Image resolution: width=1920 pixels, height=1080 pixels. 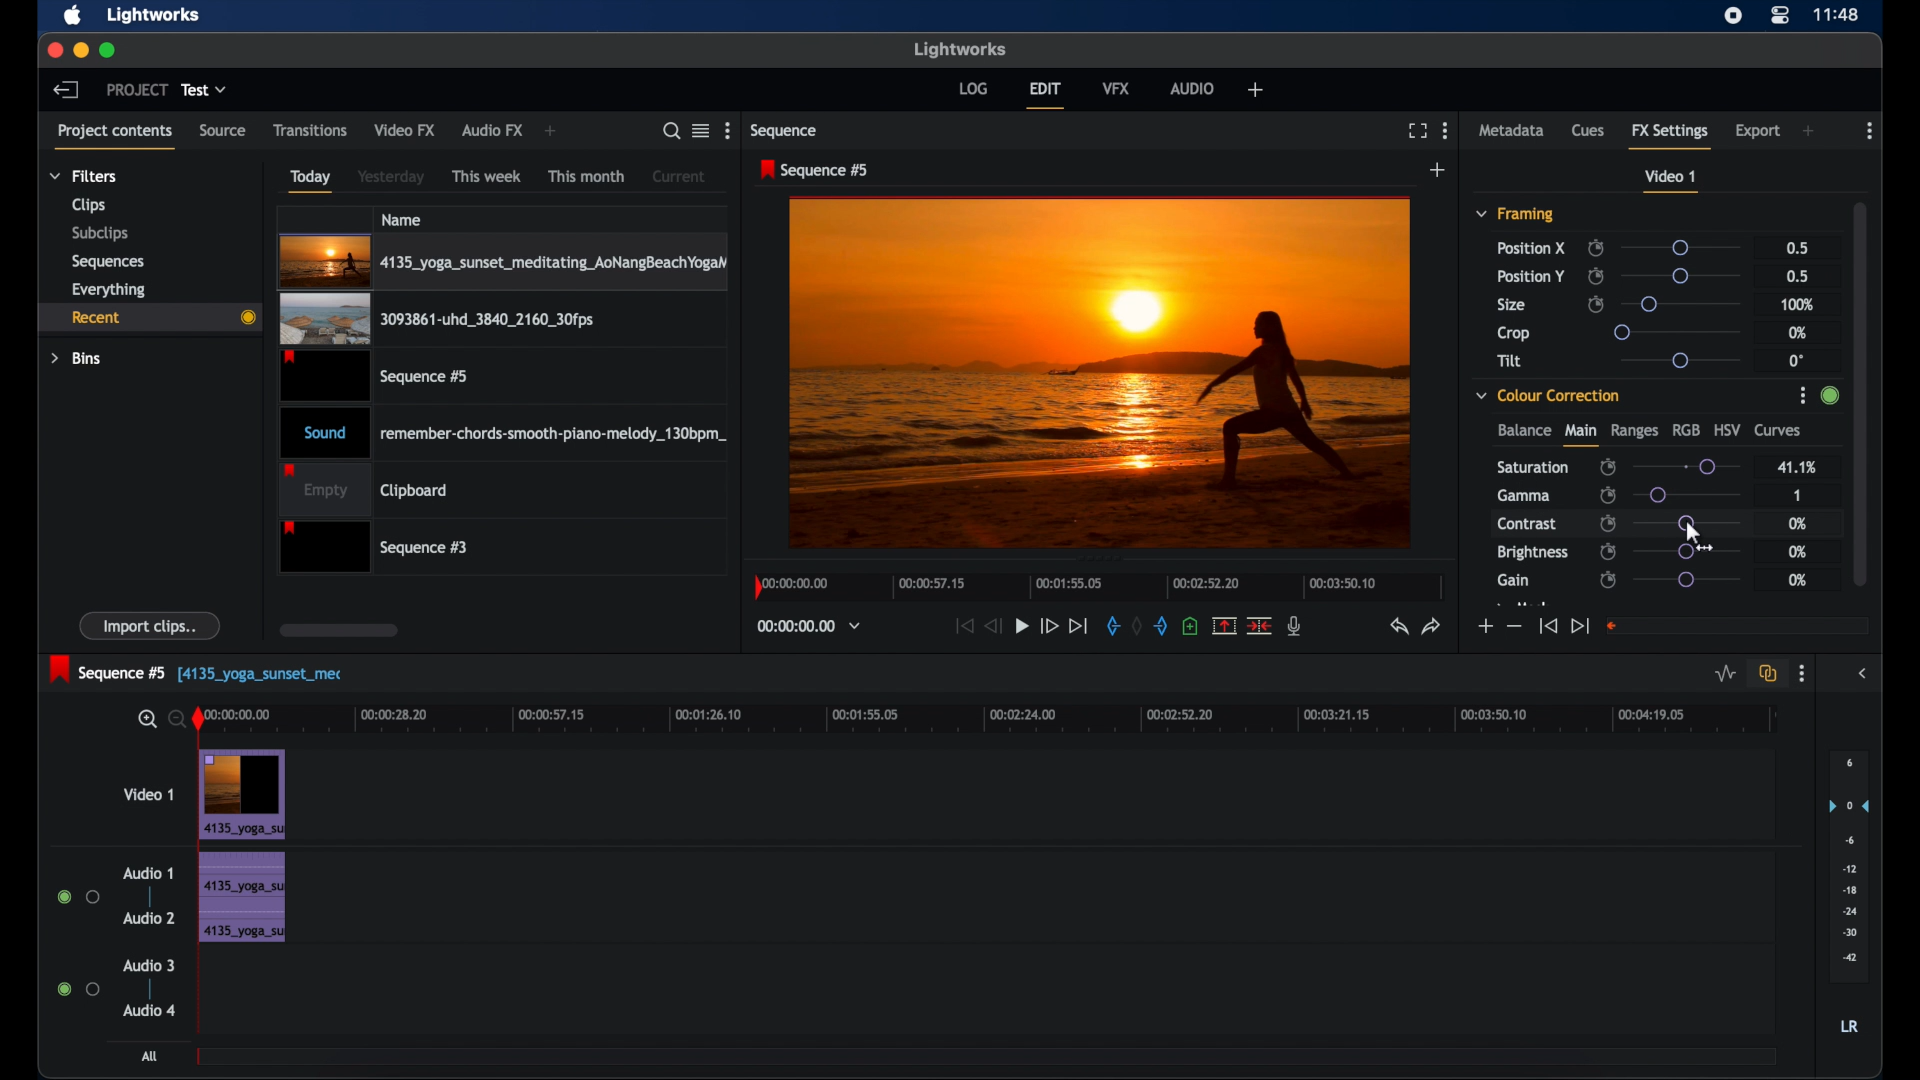 What do you see at coordinates (1796, 466) in the screenshot?
I see `41.1%` at bounding box center [1796, 466].